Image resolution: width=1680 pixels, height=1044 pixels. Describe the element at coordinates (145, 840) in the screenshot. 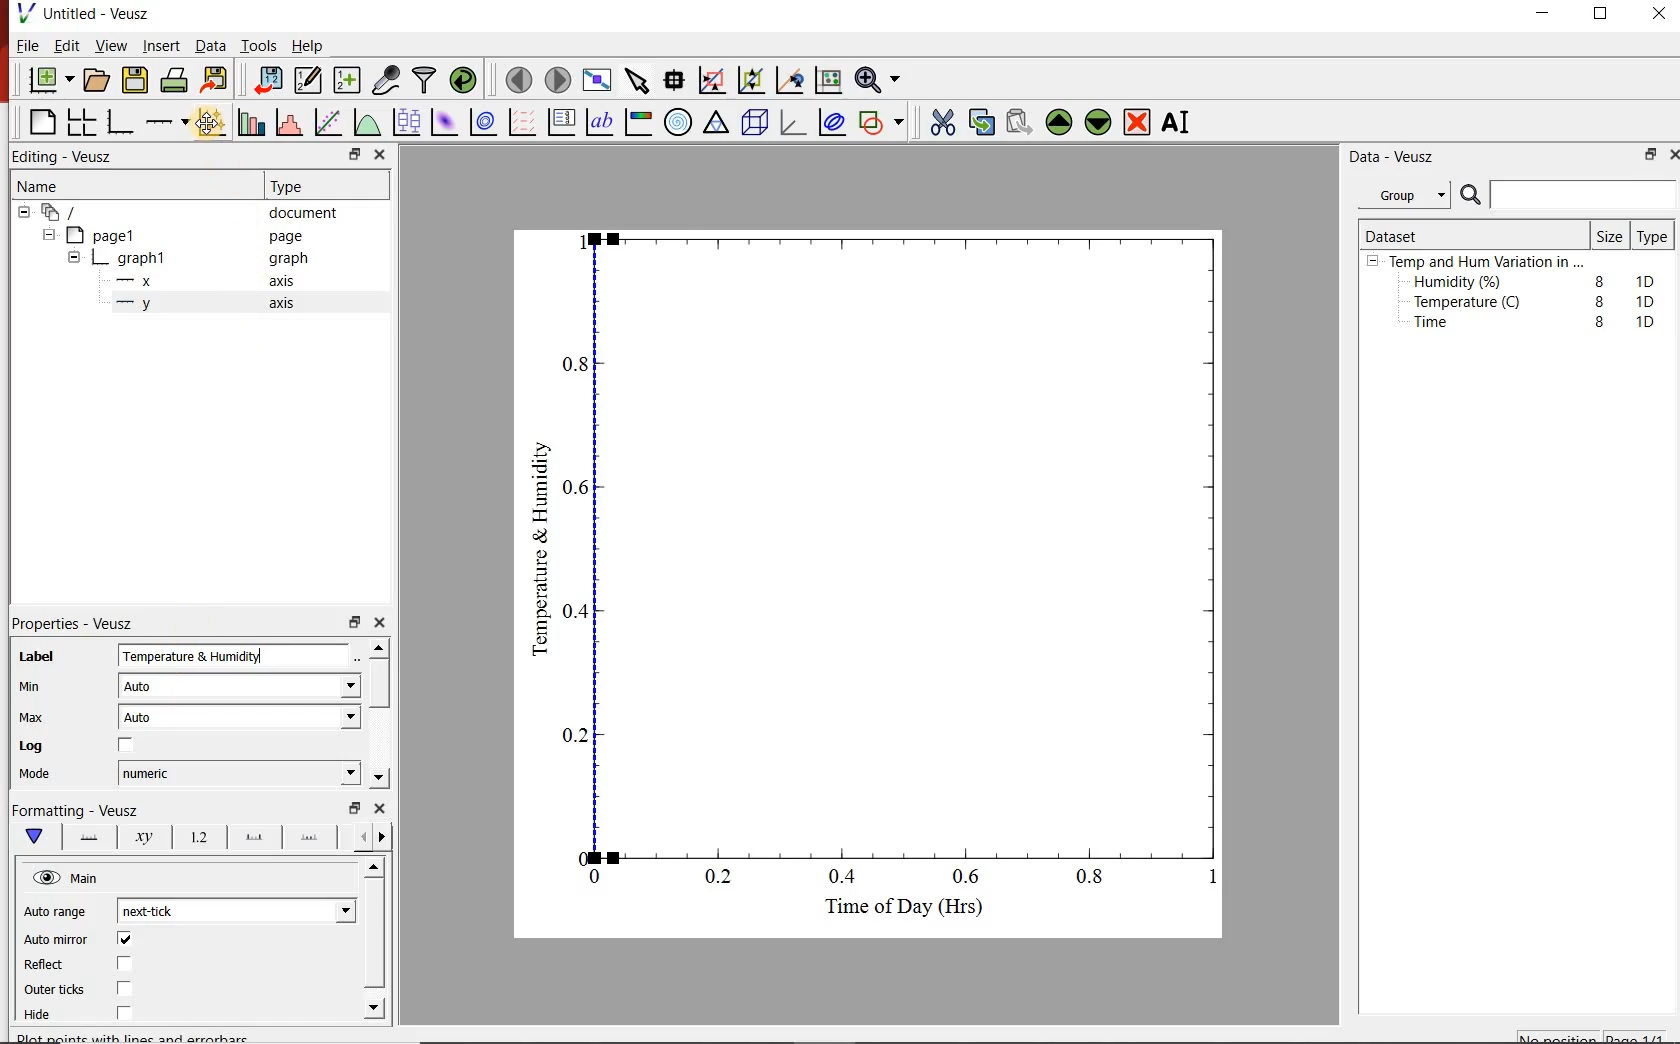

I see `axis label` at that location.